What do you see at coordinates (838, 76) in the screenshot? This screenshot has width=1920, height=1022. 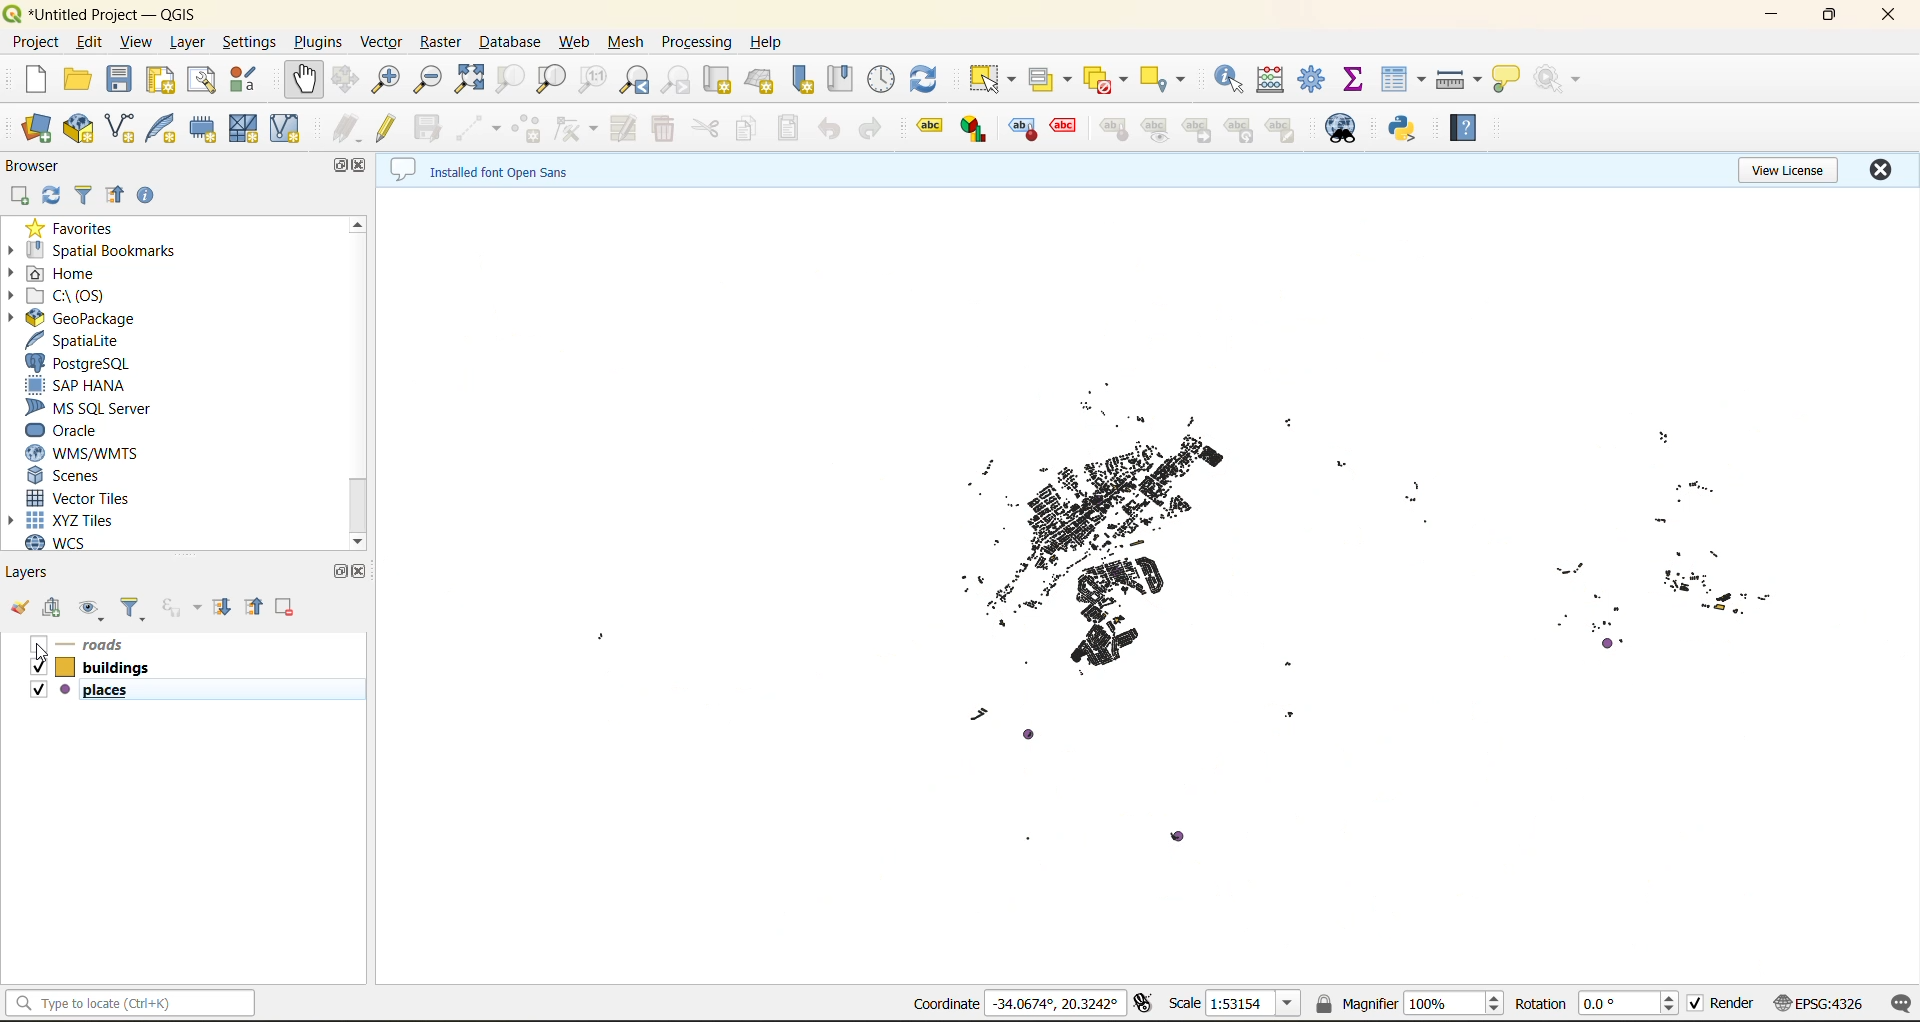 I see `show spatial bookmark` at bounding box center [838, 76].